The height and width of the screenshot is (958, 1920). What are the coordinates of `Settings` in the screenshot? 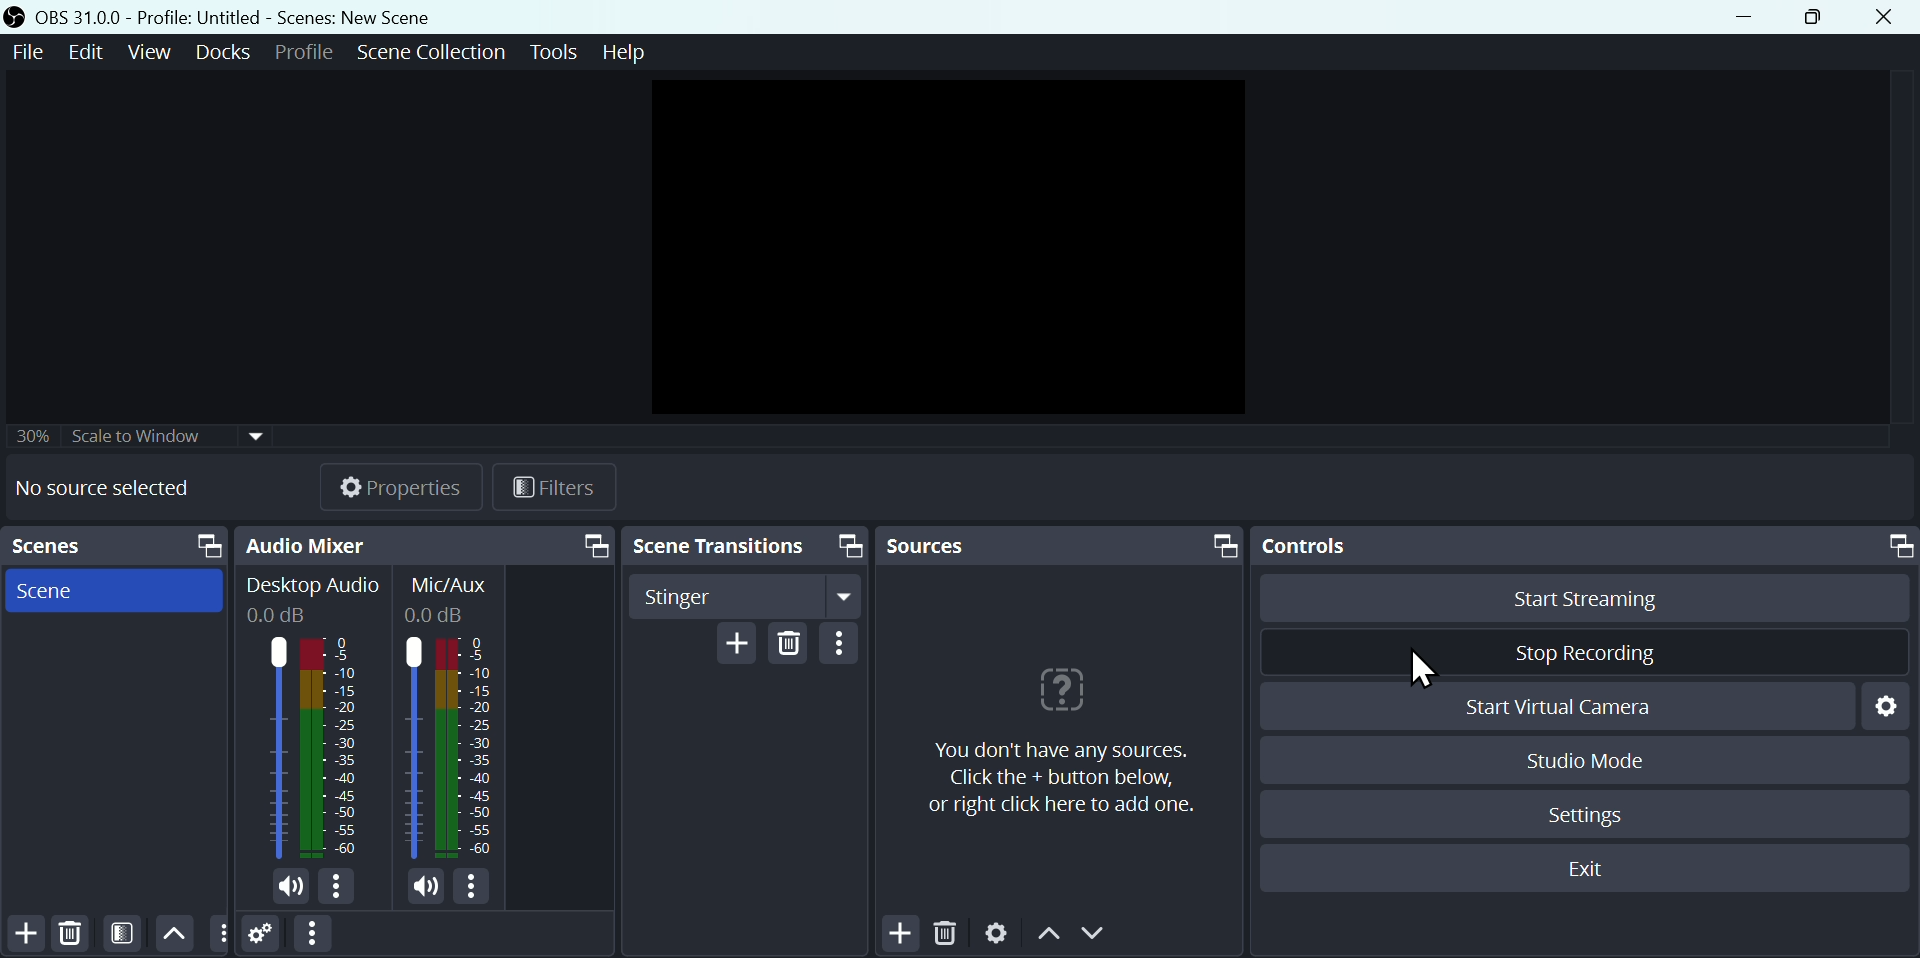 It's located at (1885, 709).